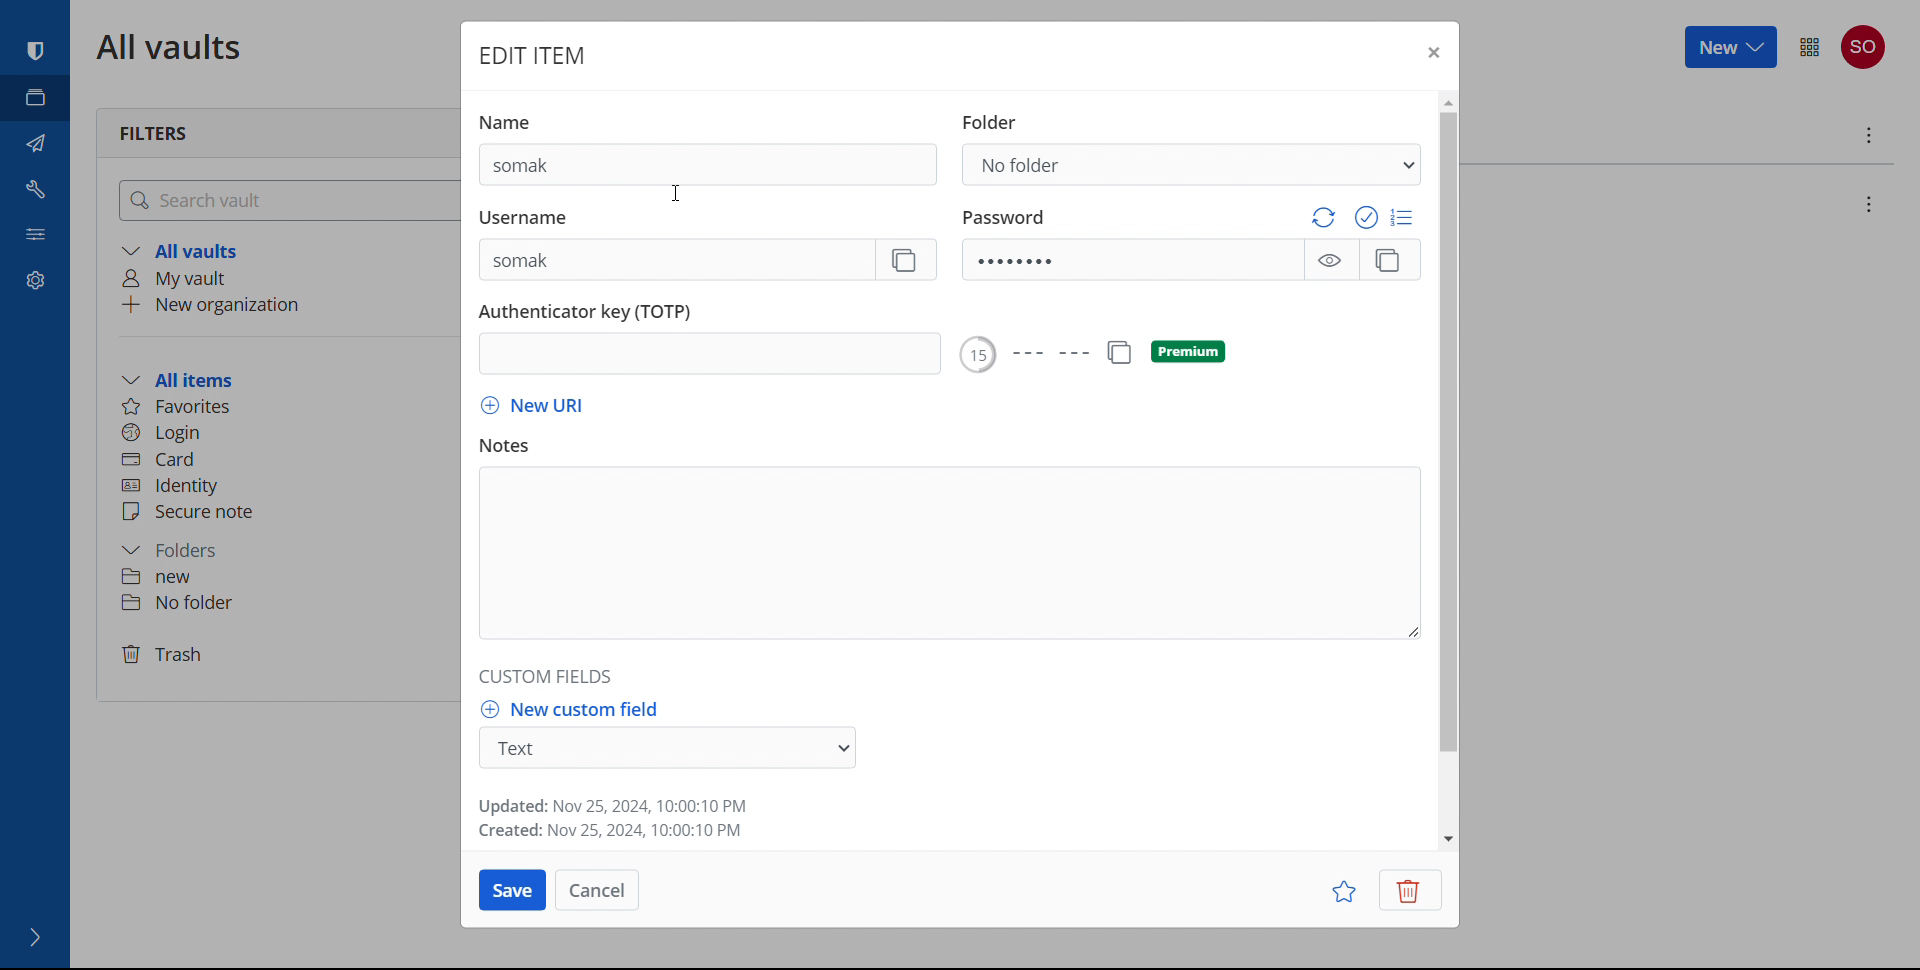 This screenshot has height=970, width=1920. Describe the element at coordinates (1118, 353) in the screenshot. I see `copy` at that location.